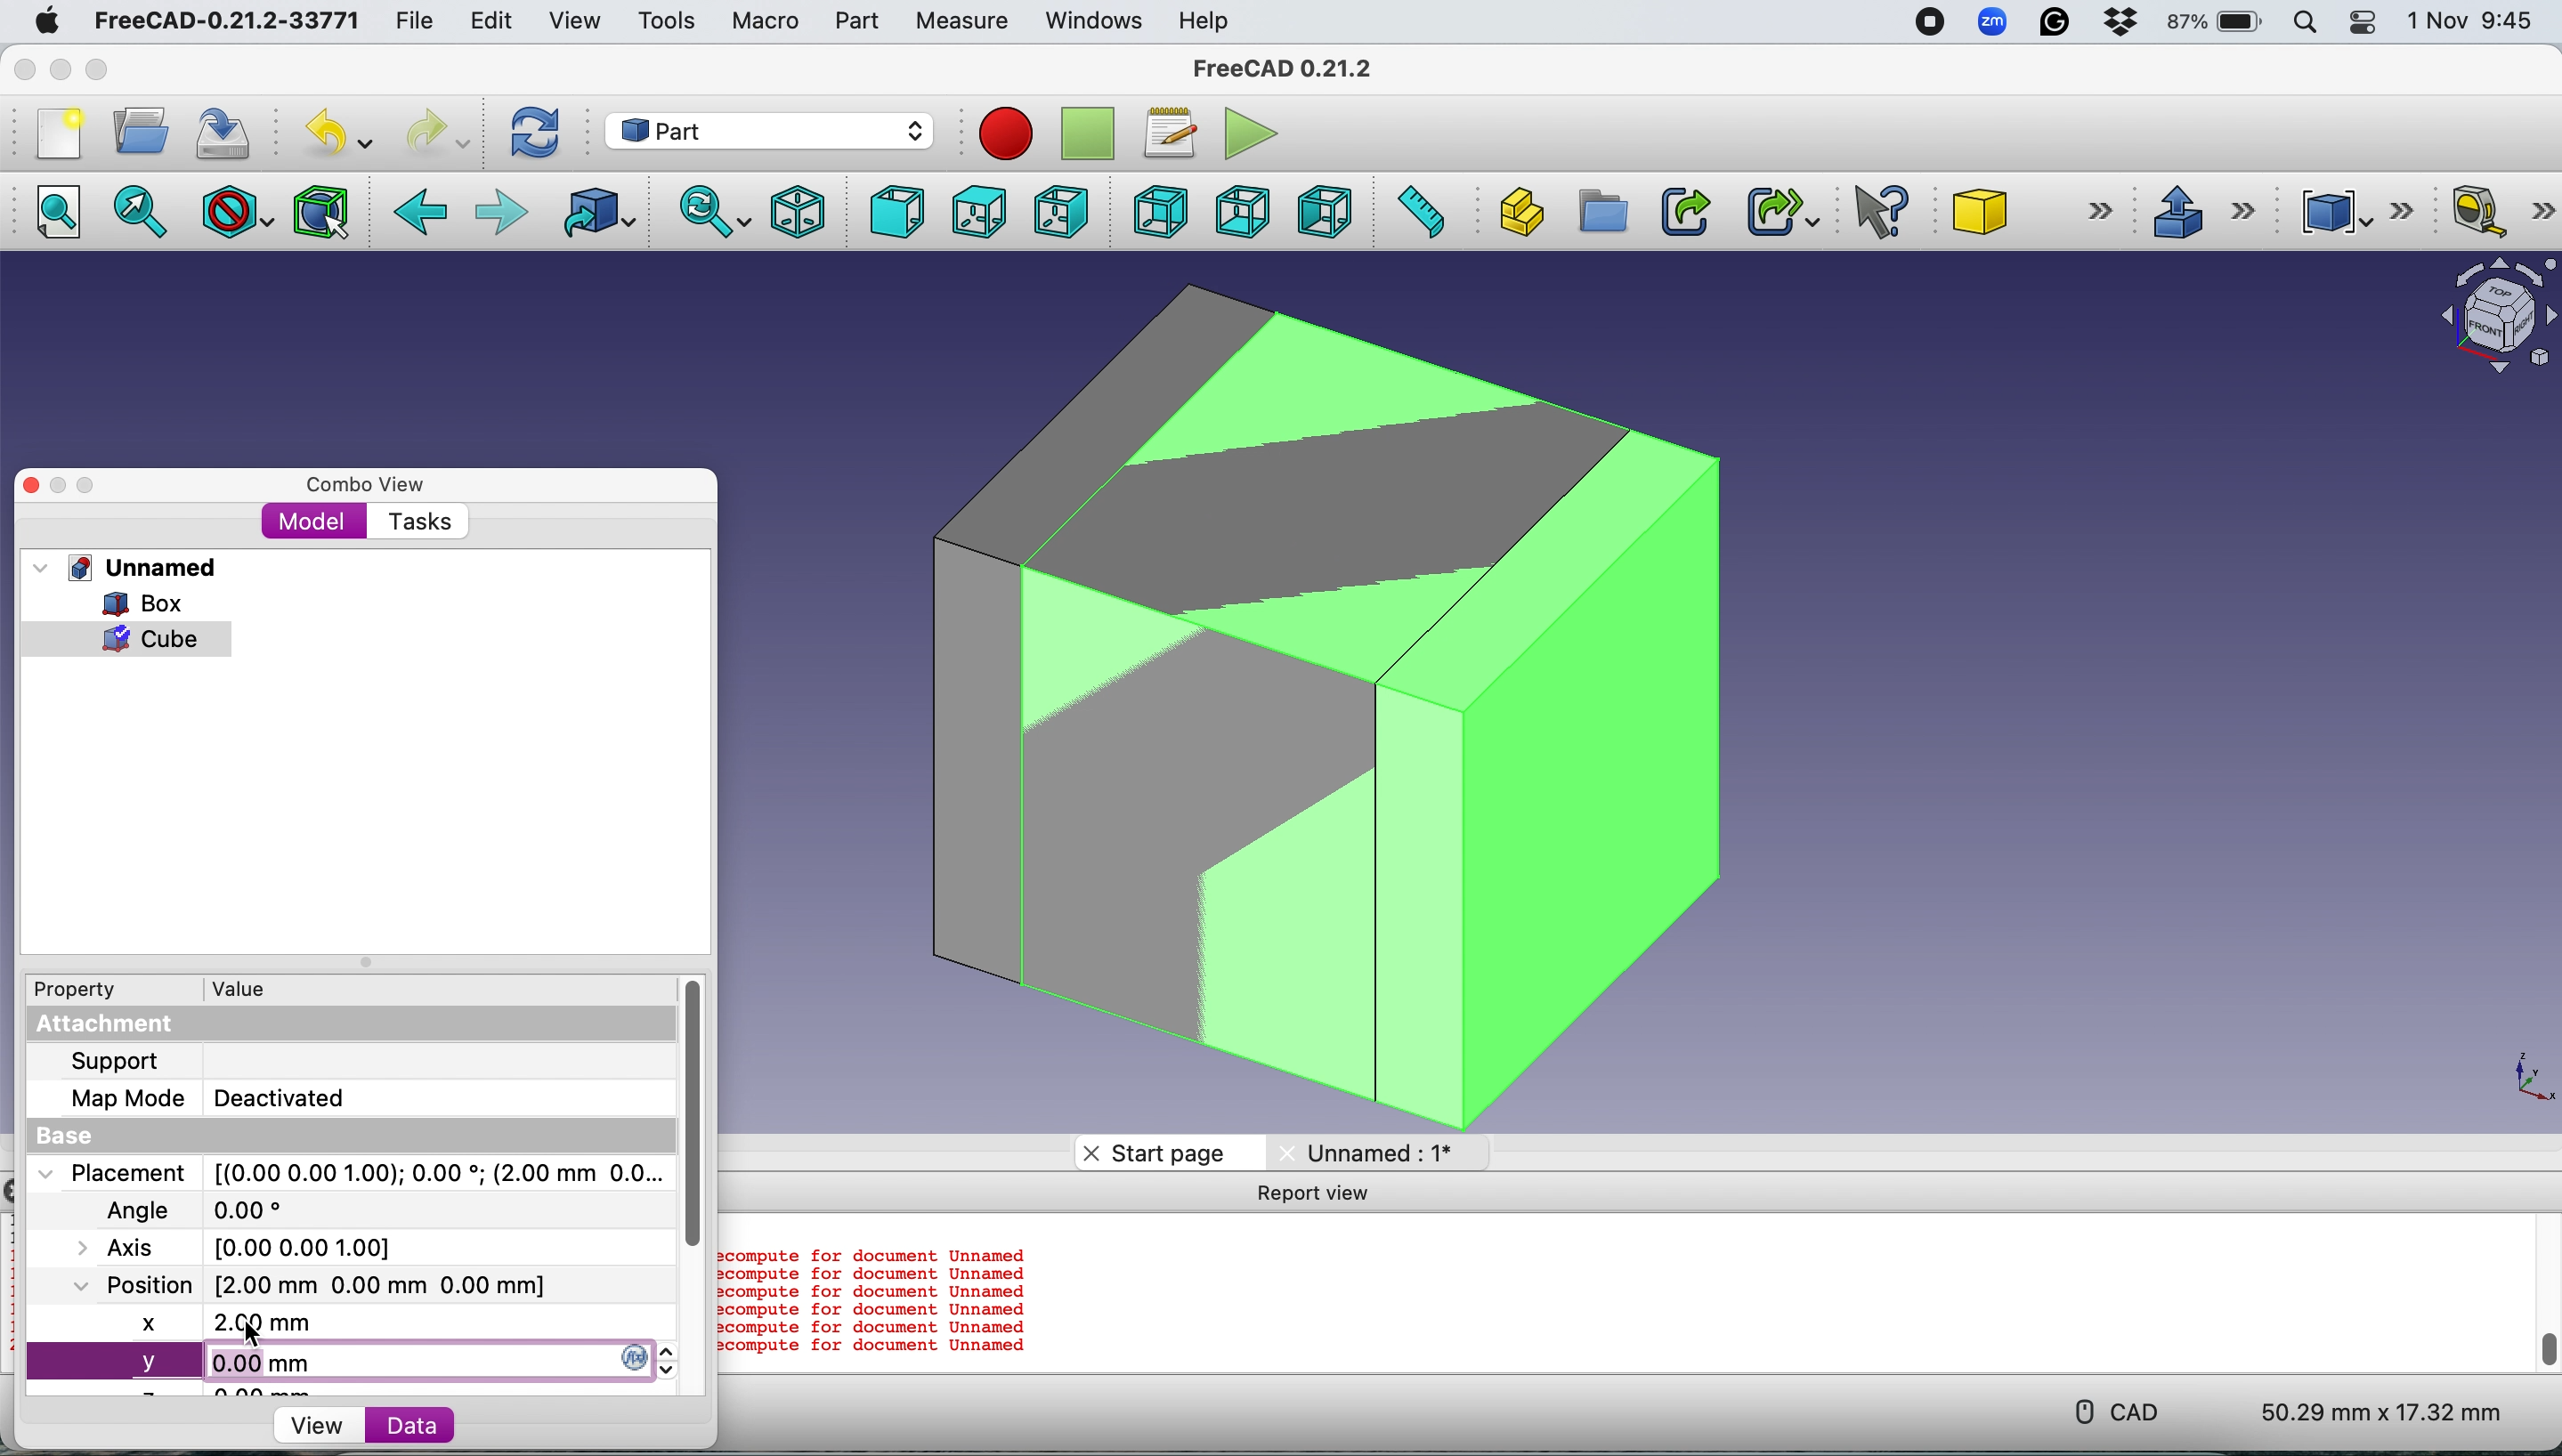 This screenshot has width=2562, height=1456. Describe the element at coordinates (2474, 21) in the screenshot. I see `1 Nov 9:45` at that location.